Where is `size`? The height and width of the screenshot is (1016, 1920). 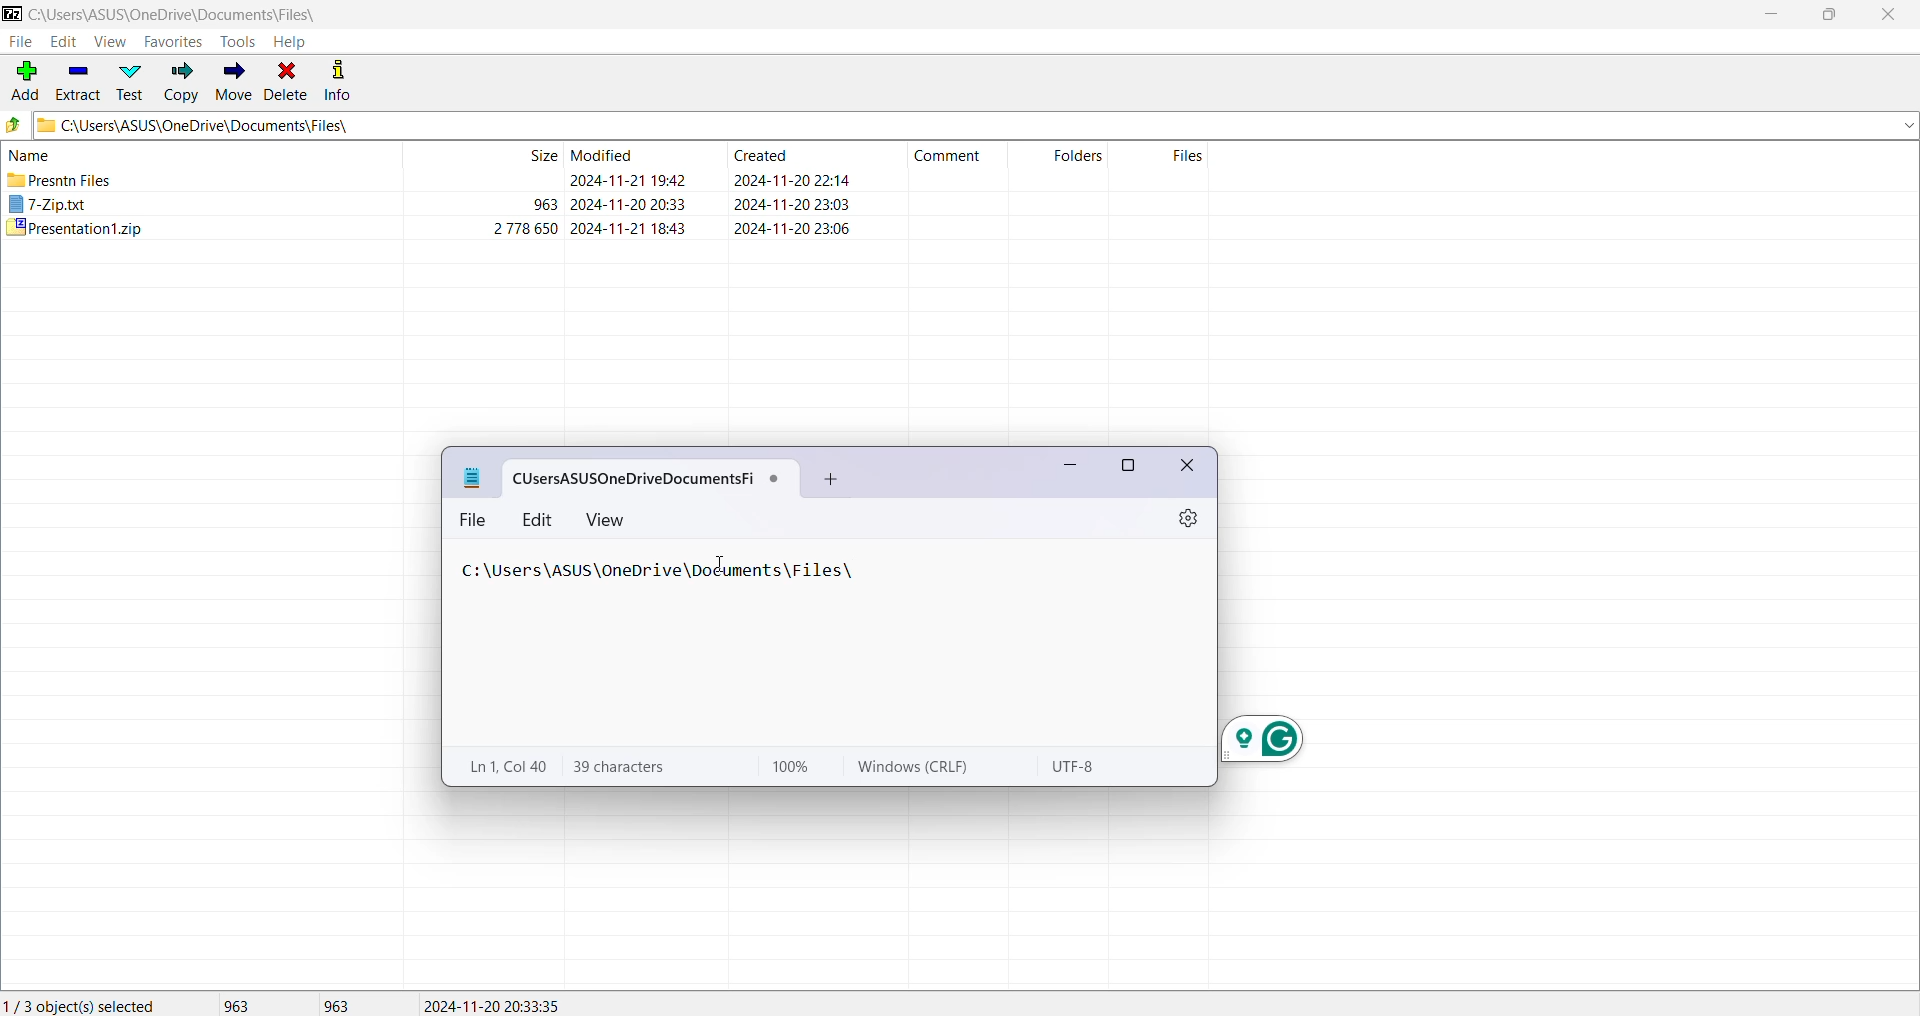 size is located at coordinates (543, 155).